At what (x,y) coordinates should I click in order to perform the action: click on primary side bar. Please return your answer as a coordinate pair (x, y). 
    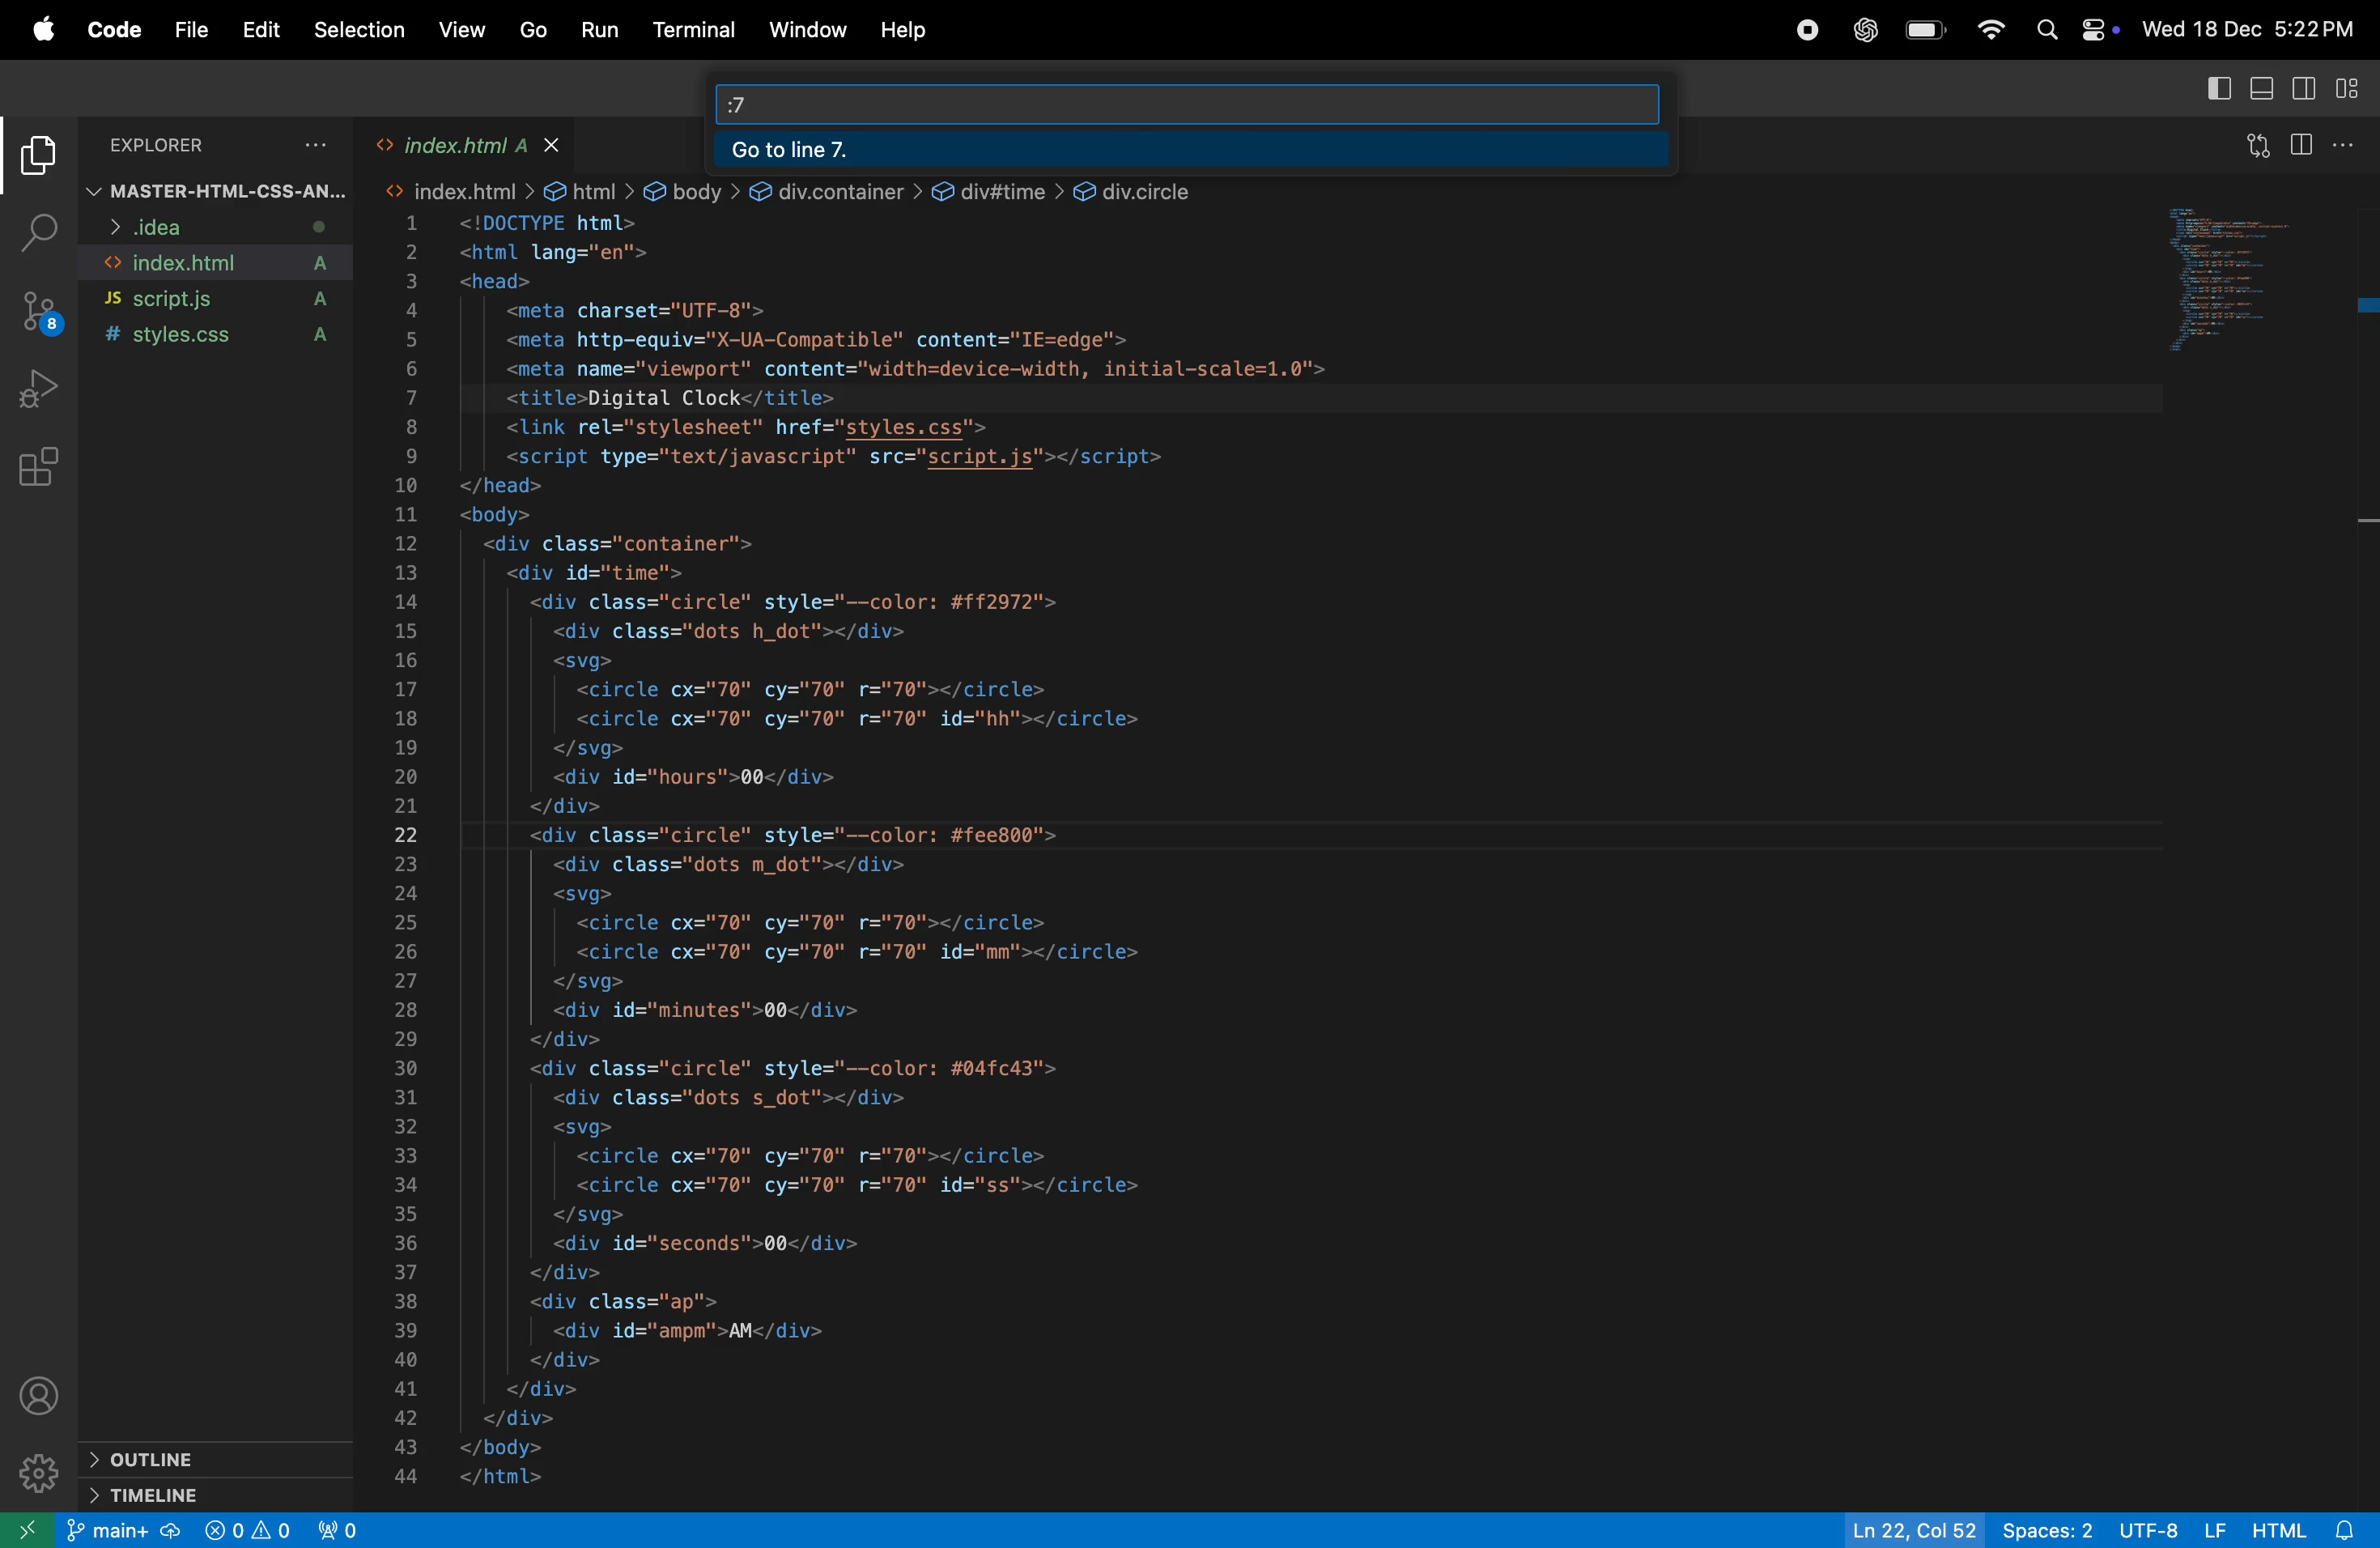
    Looking at the image, I should click on (2214, 90).